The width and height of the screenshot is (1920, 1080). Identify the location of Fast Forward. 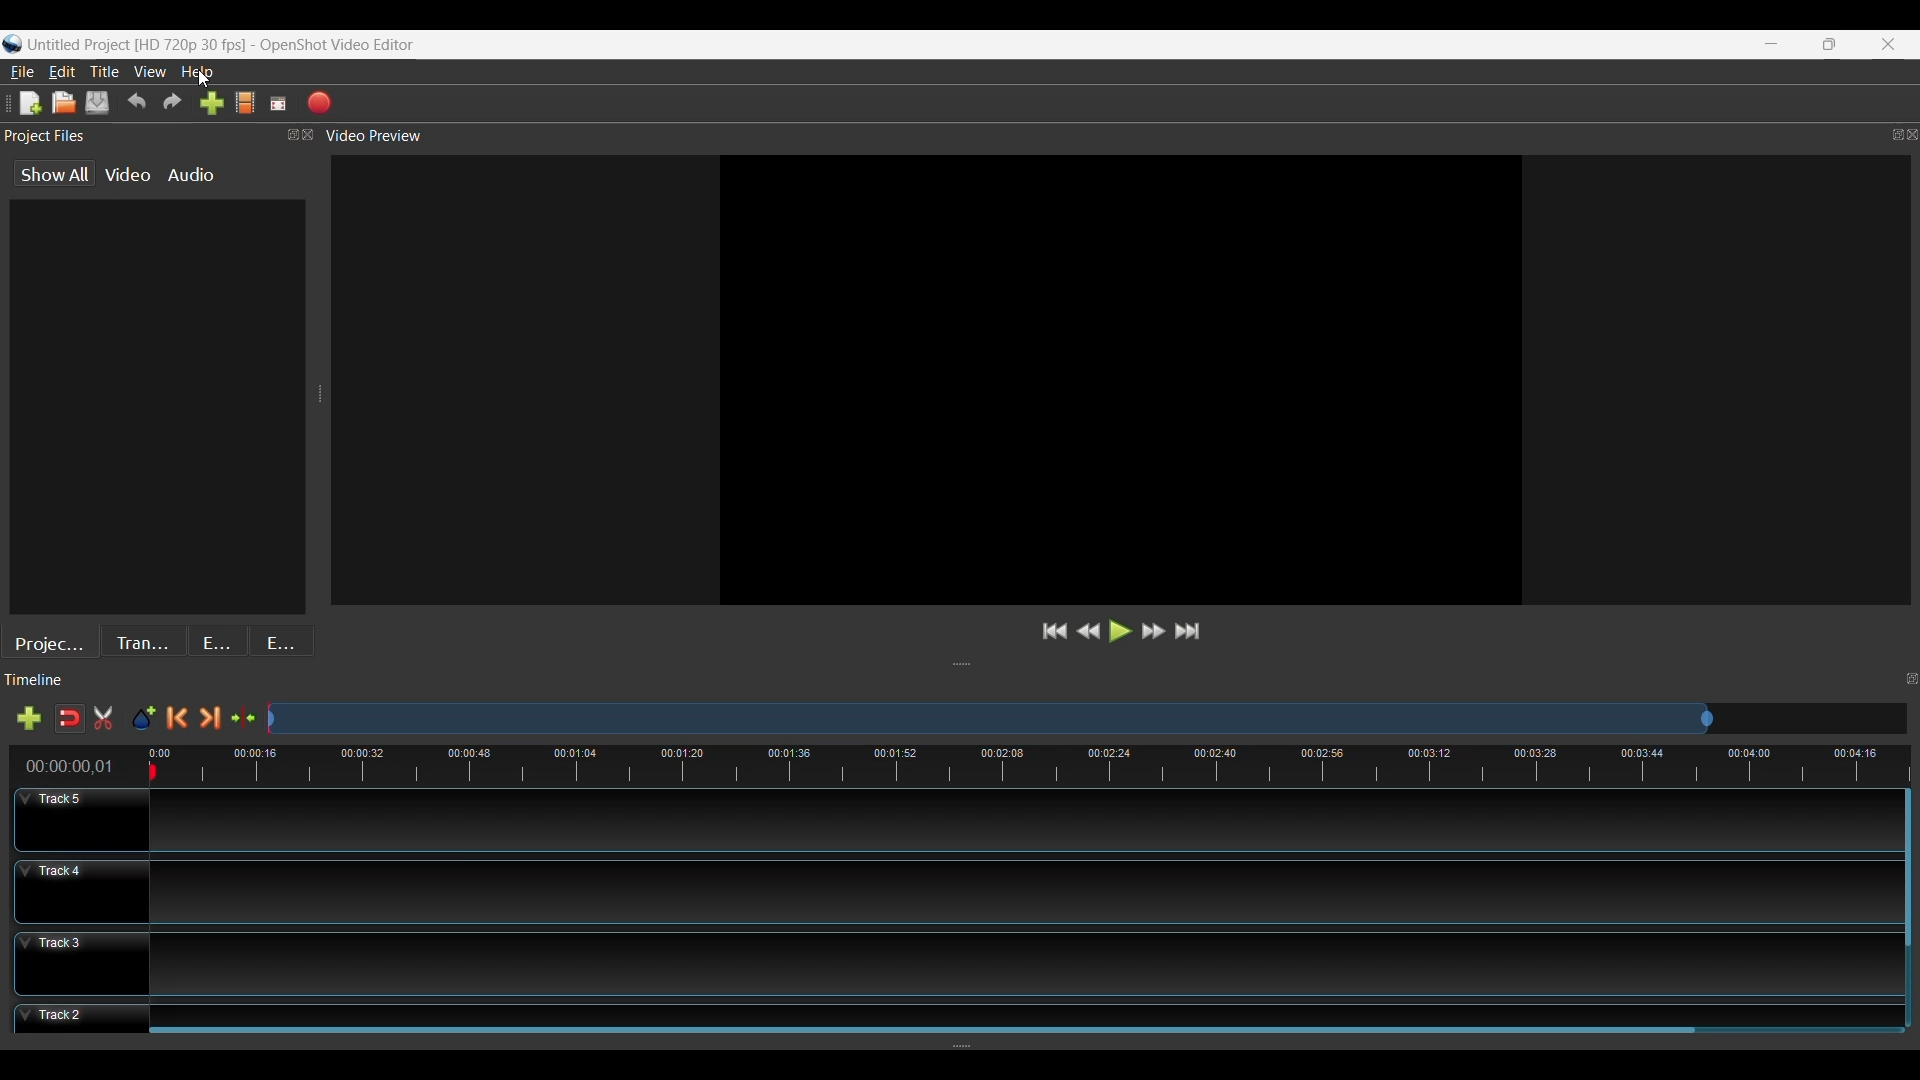
(1151, 633).